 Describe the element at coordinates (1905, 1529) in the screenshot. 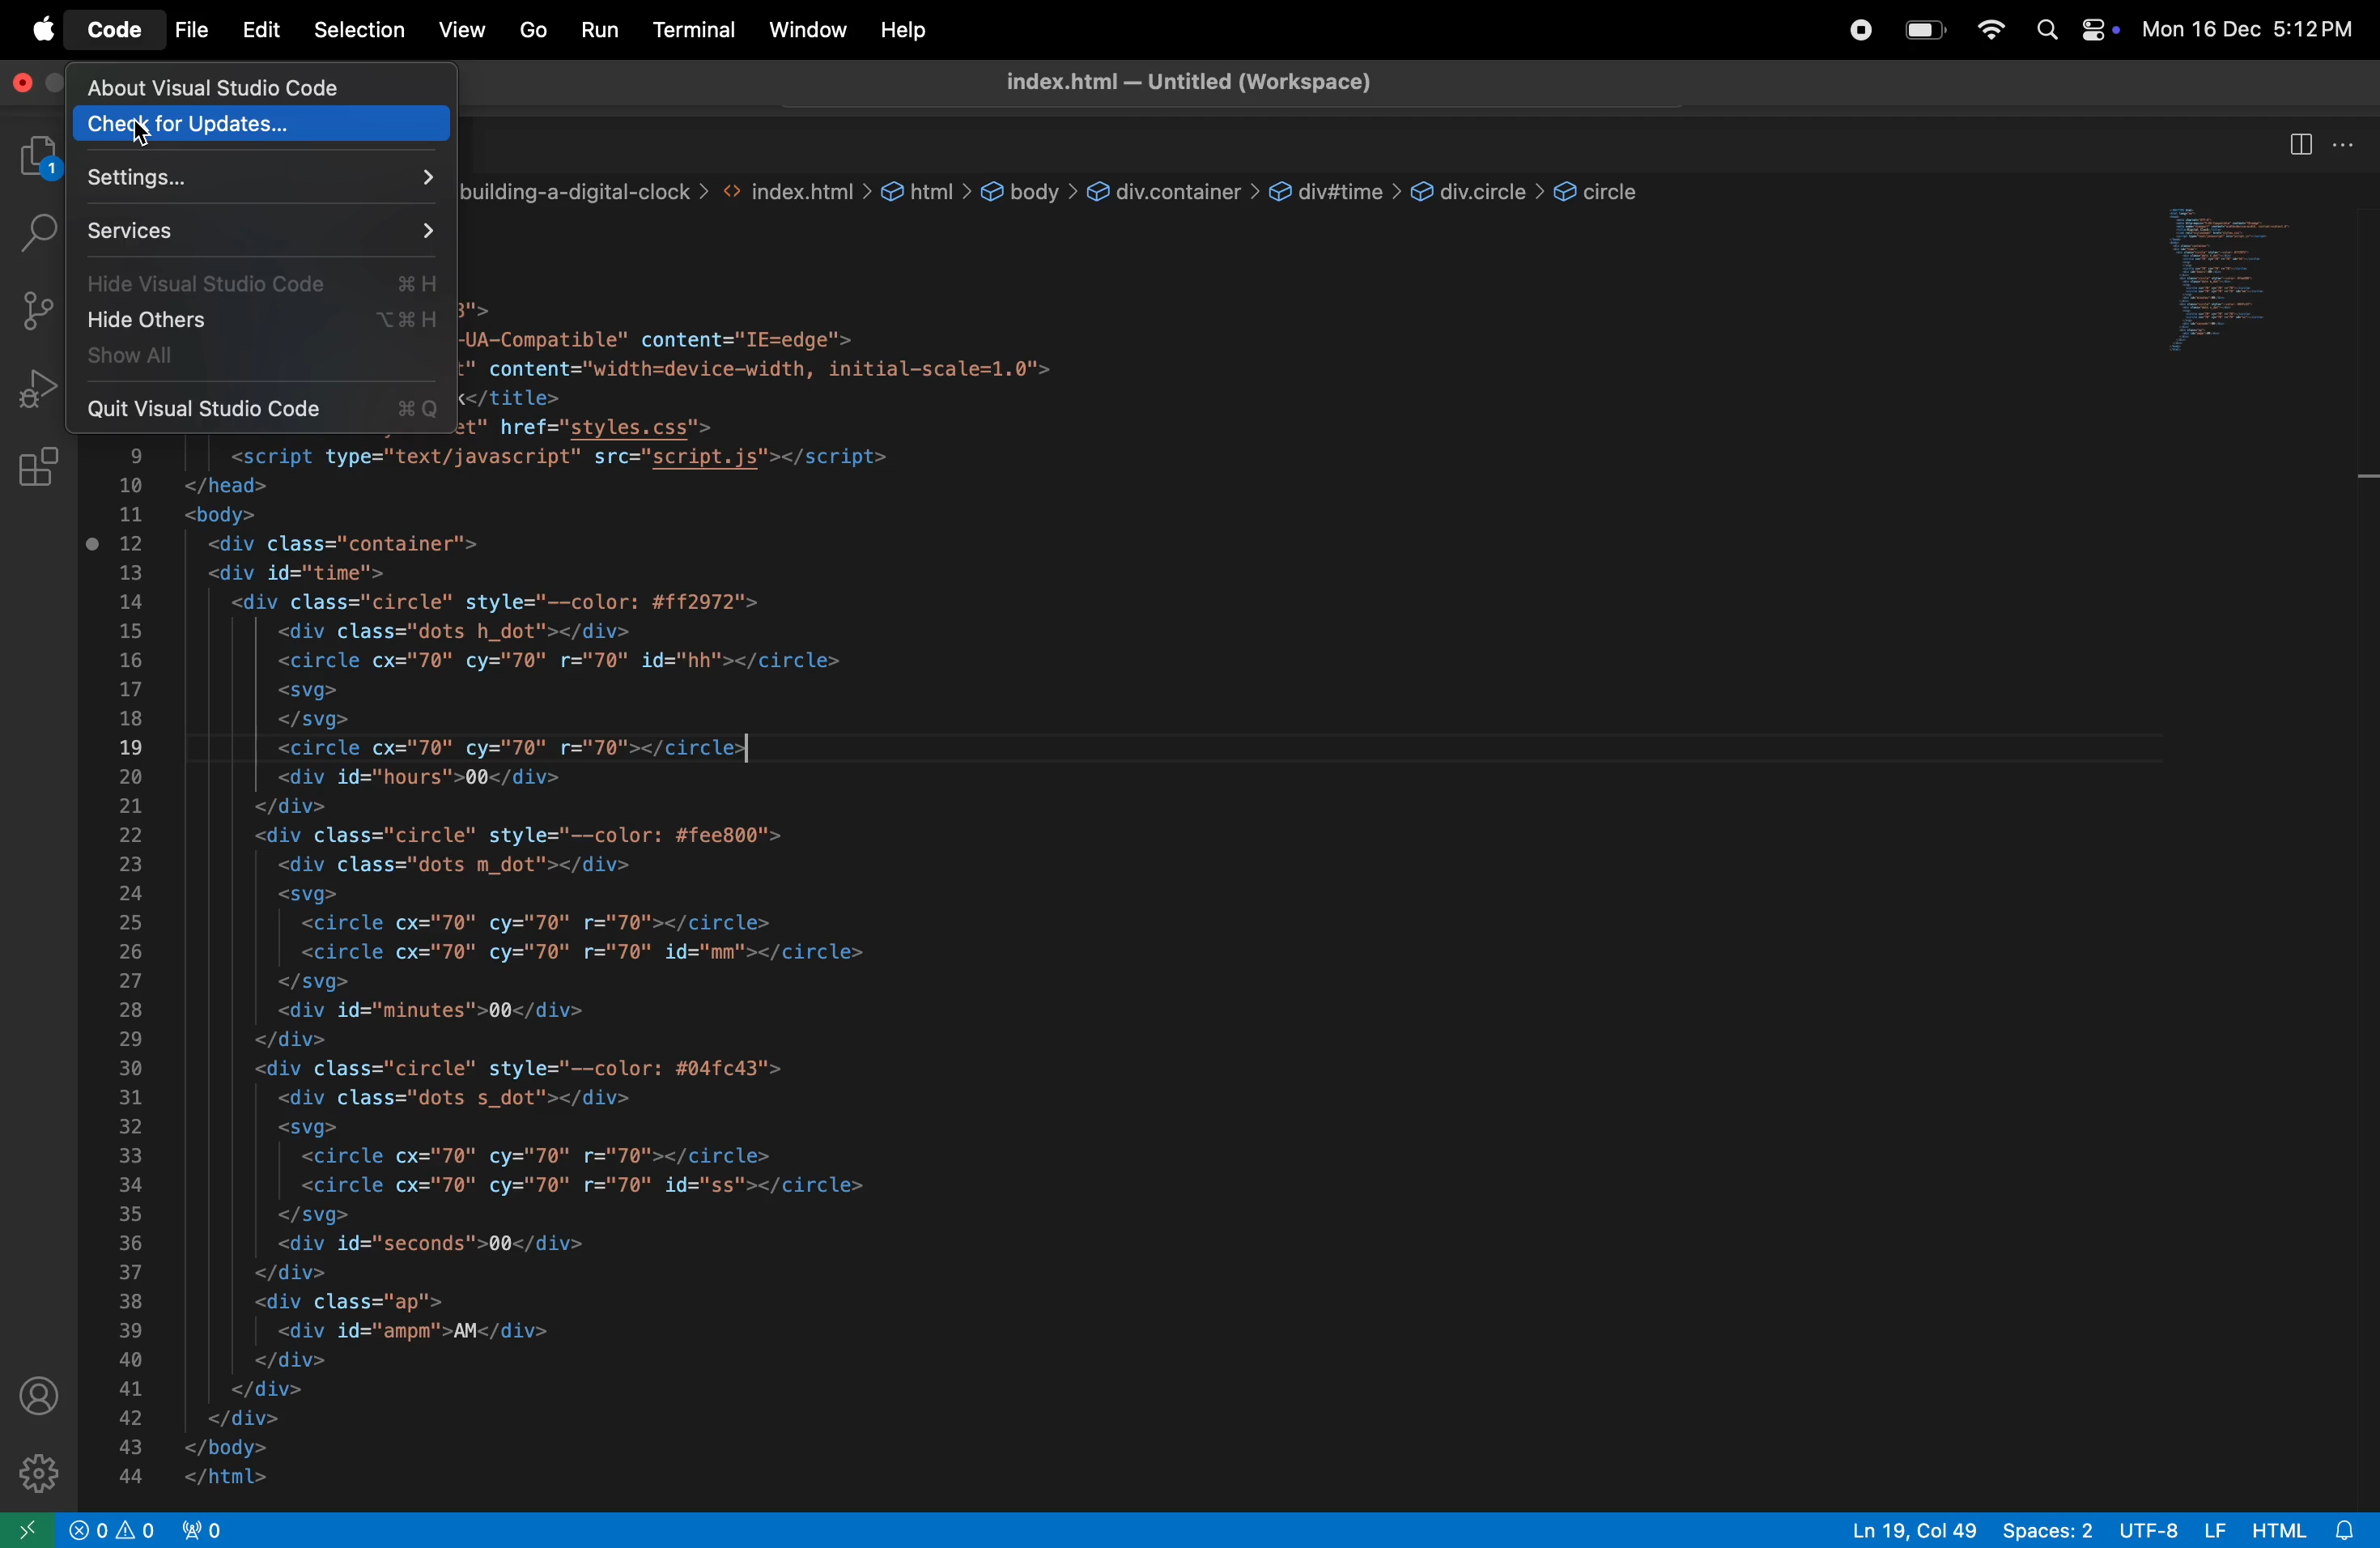

I see `Ln 19, Col 49` at that location.